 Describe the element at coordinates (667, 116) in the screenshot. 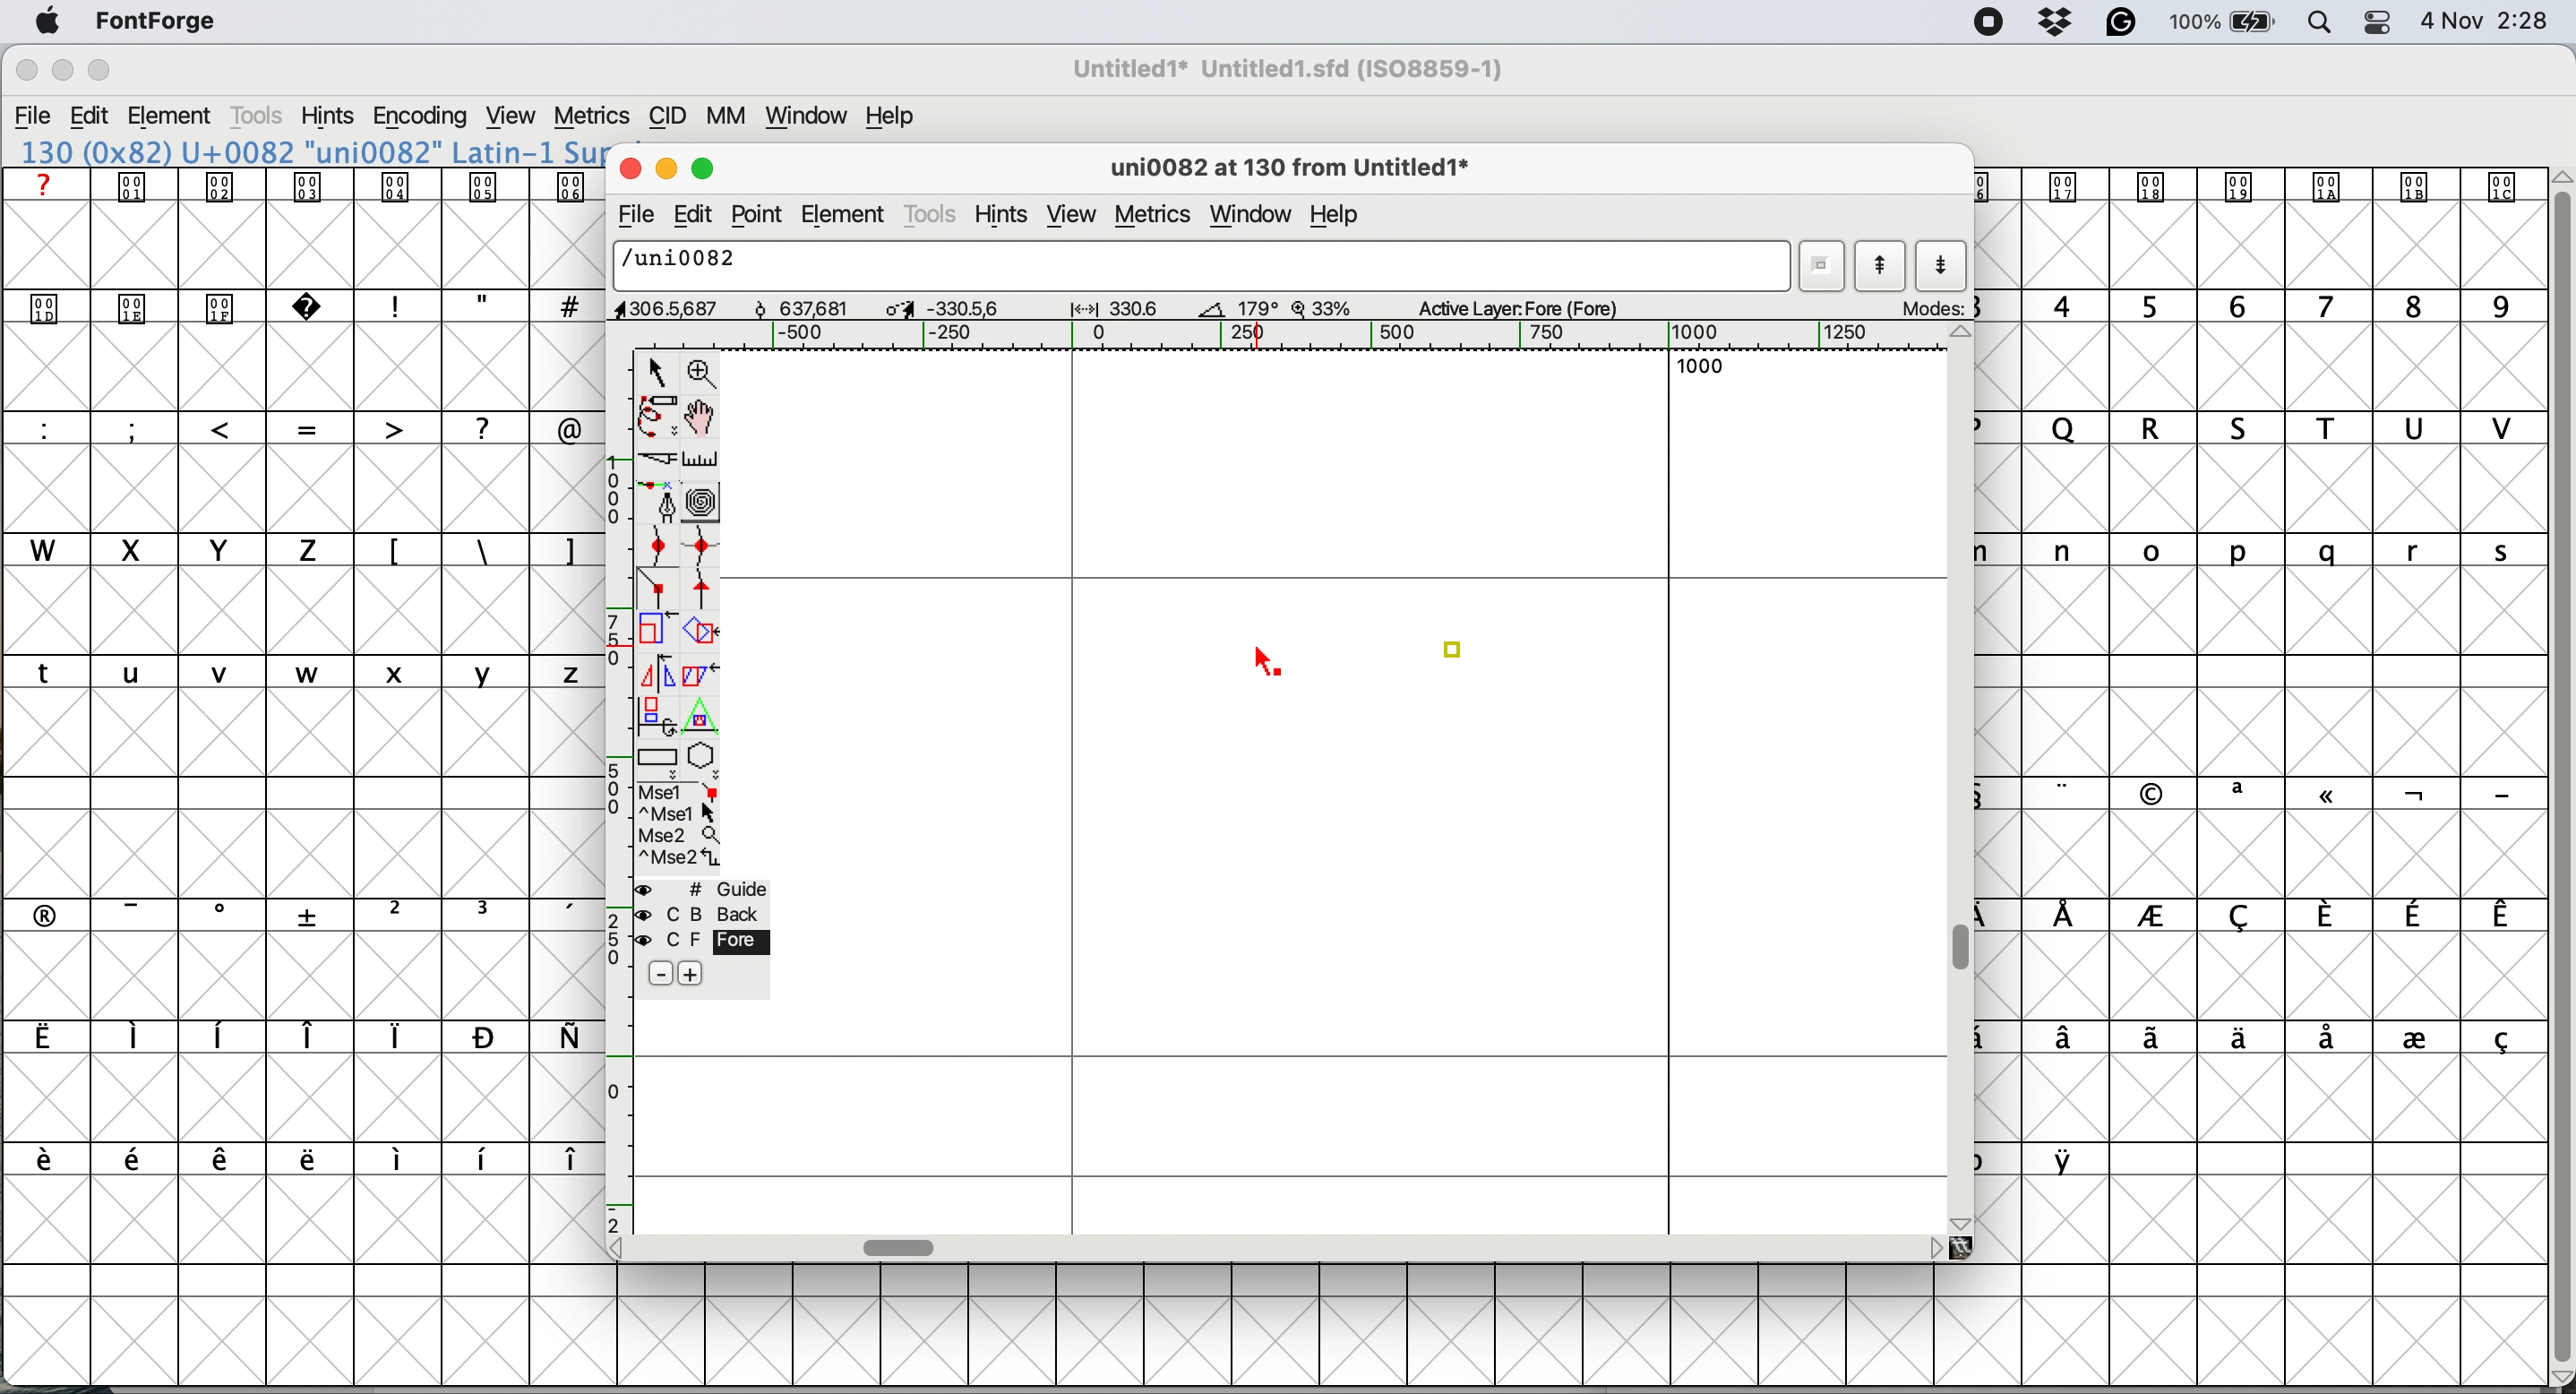

I see `cid` at that location.